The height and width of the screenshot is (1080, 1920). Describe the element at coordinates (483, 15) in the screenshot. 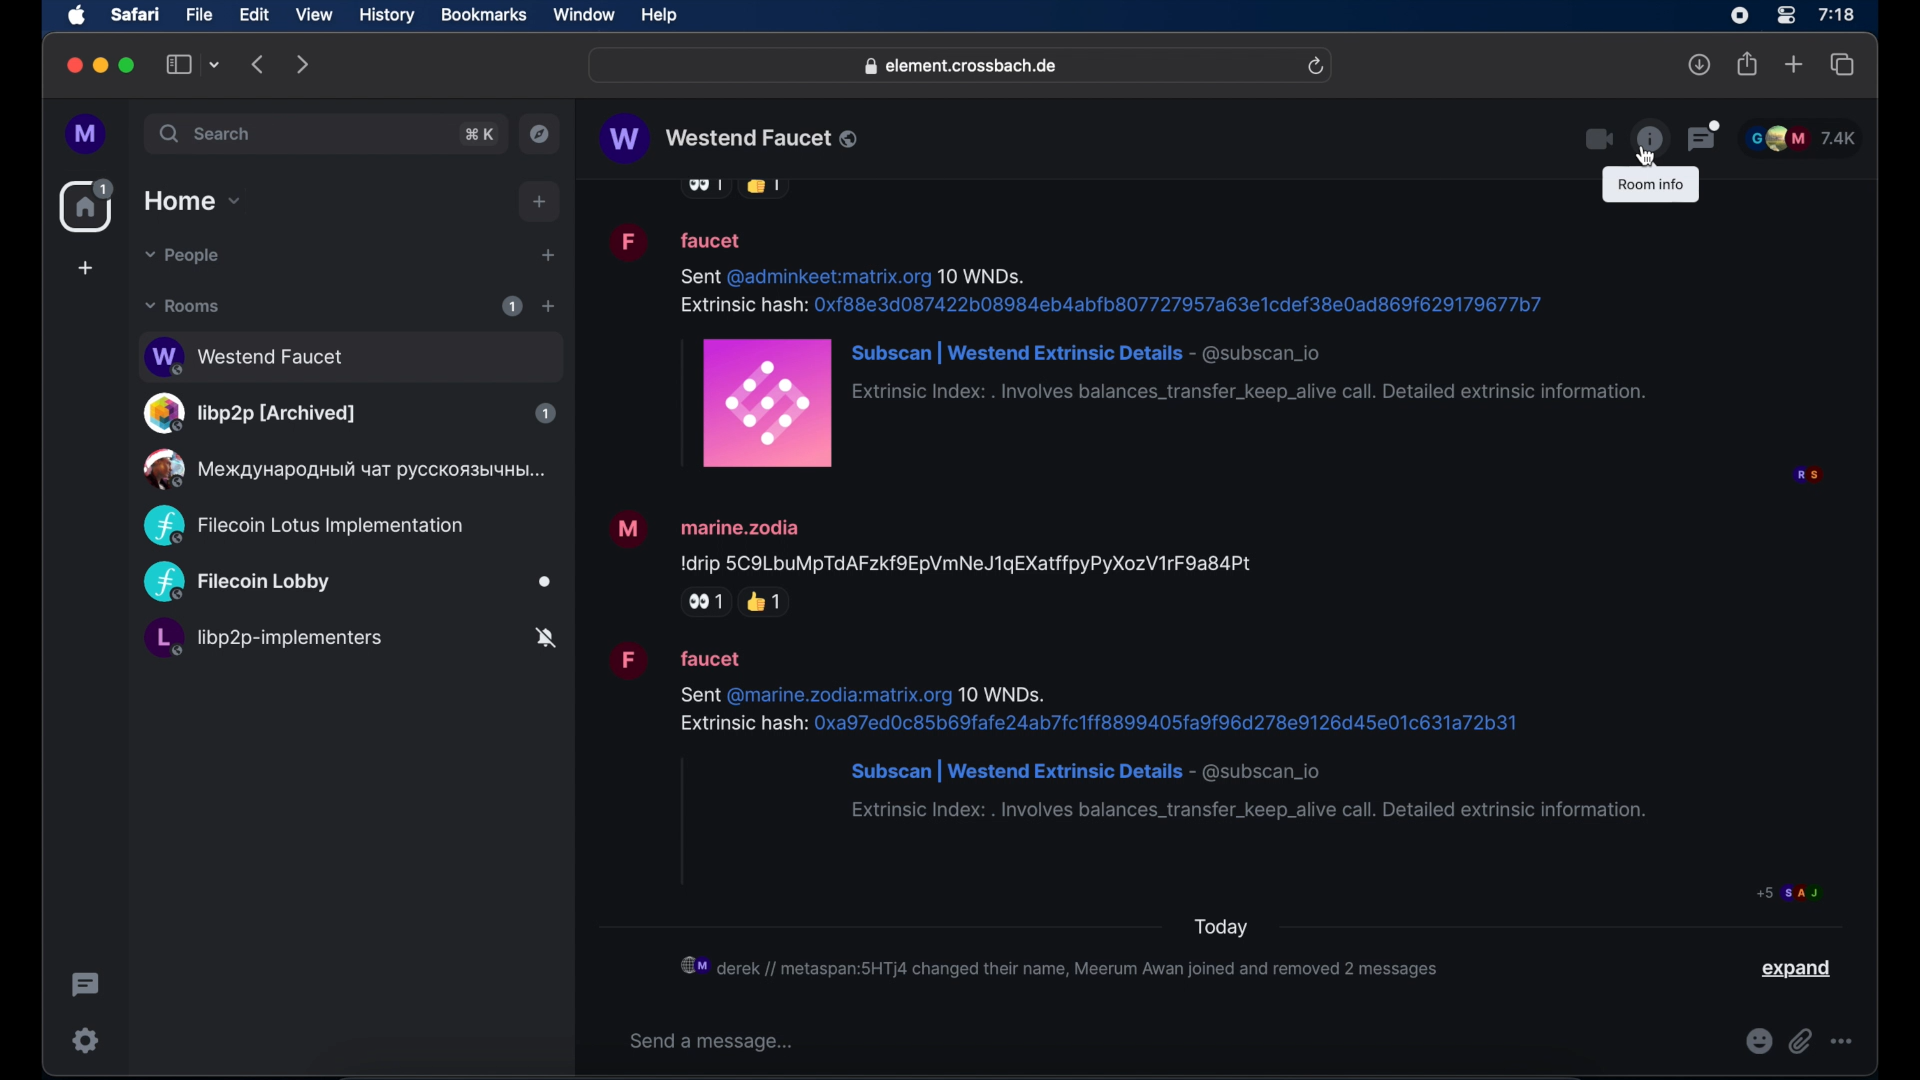

I see `bookmarks` at that location.